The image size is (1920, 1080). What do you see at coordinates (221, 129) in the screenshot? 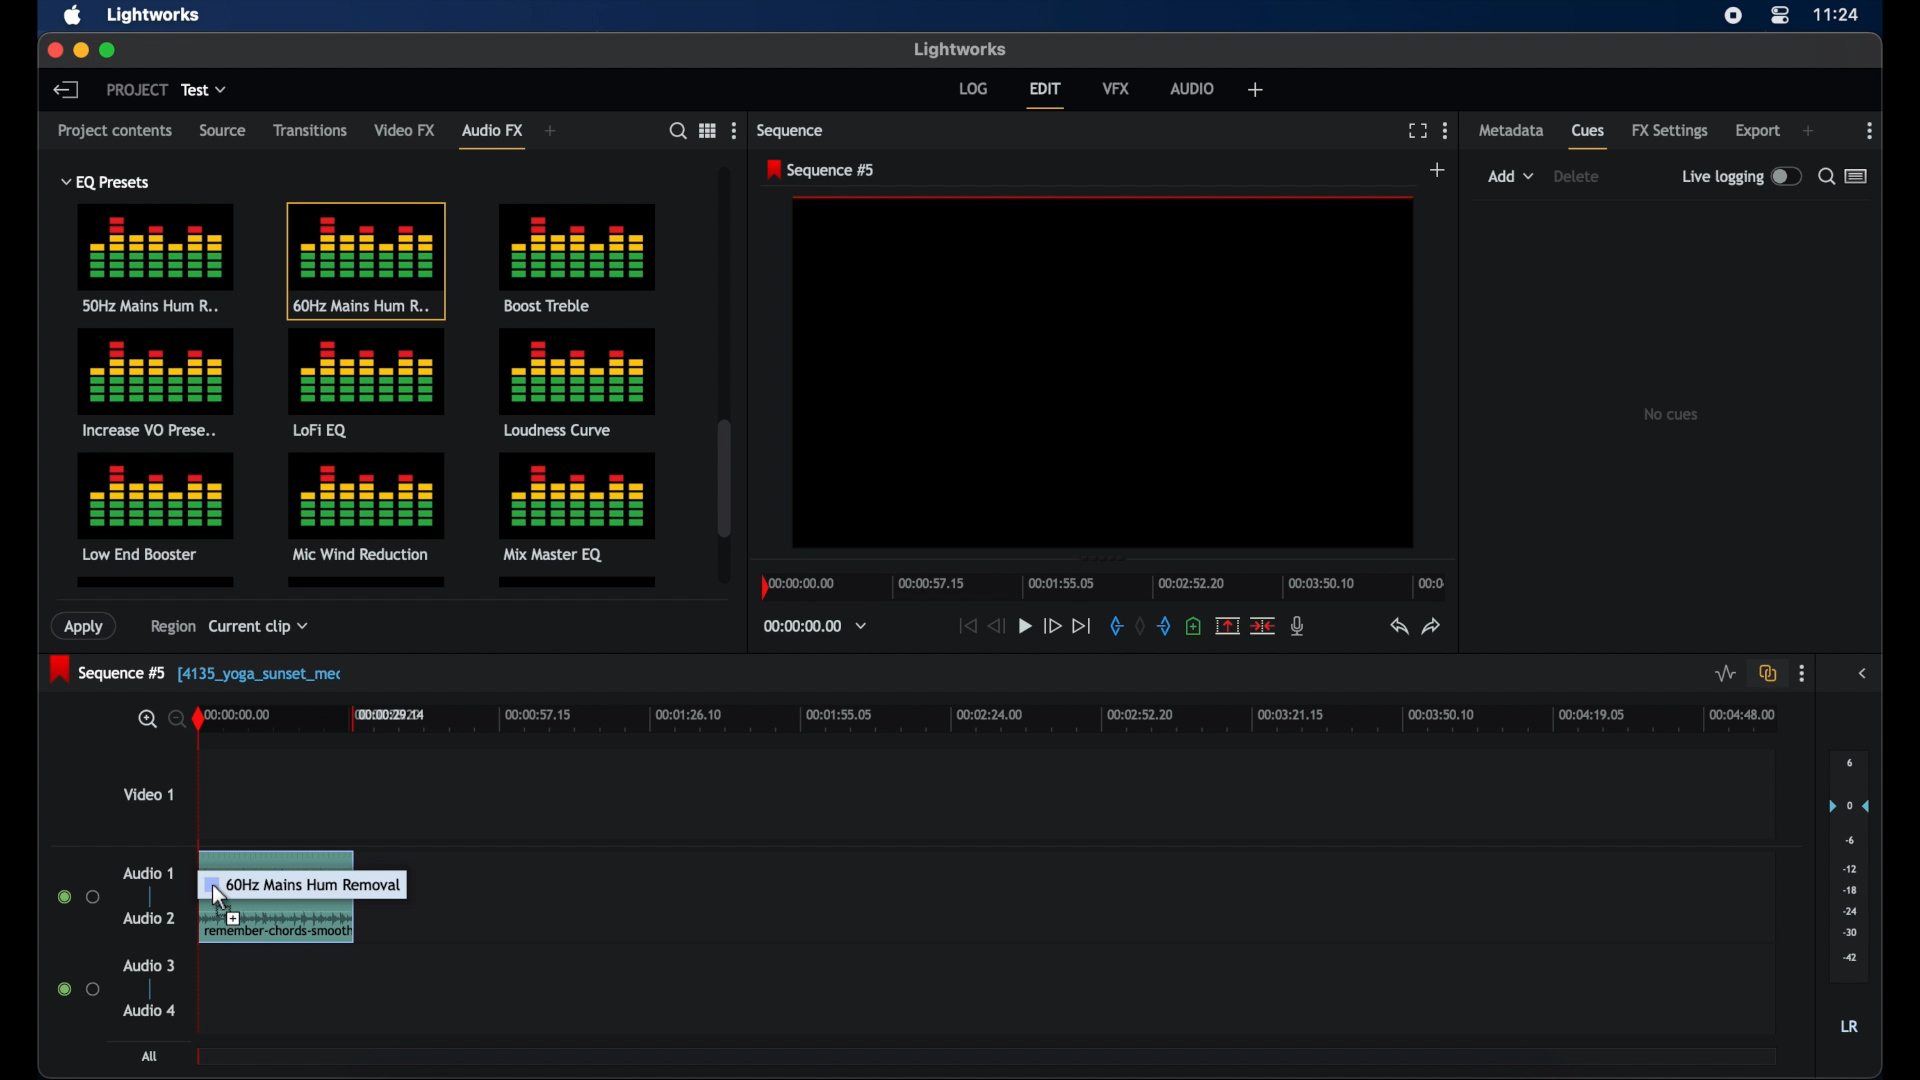
I see `source` at bounding box center [221, 129].